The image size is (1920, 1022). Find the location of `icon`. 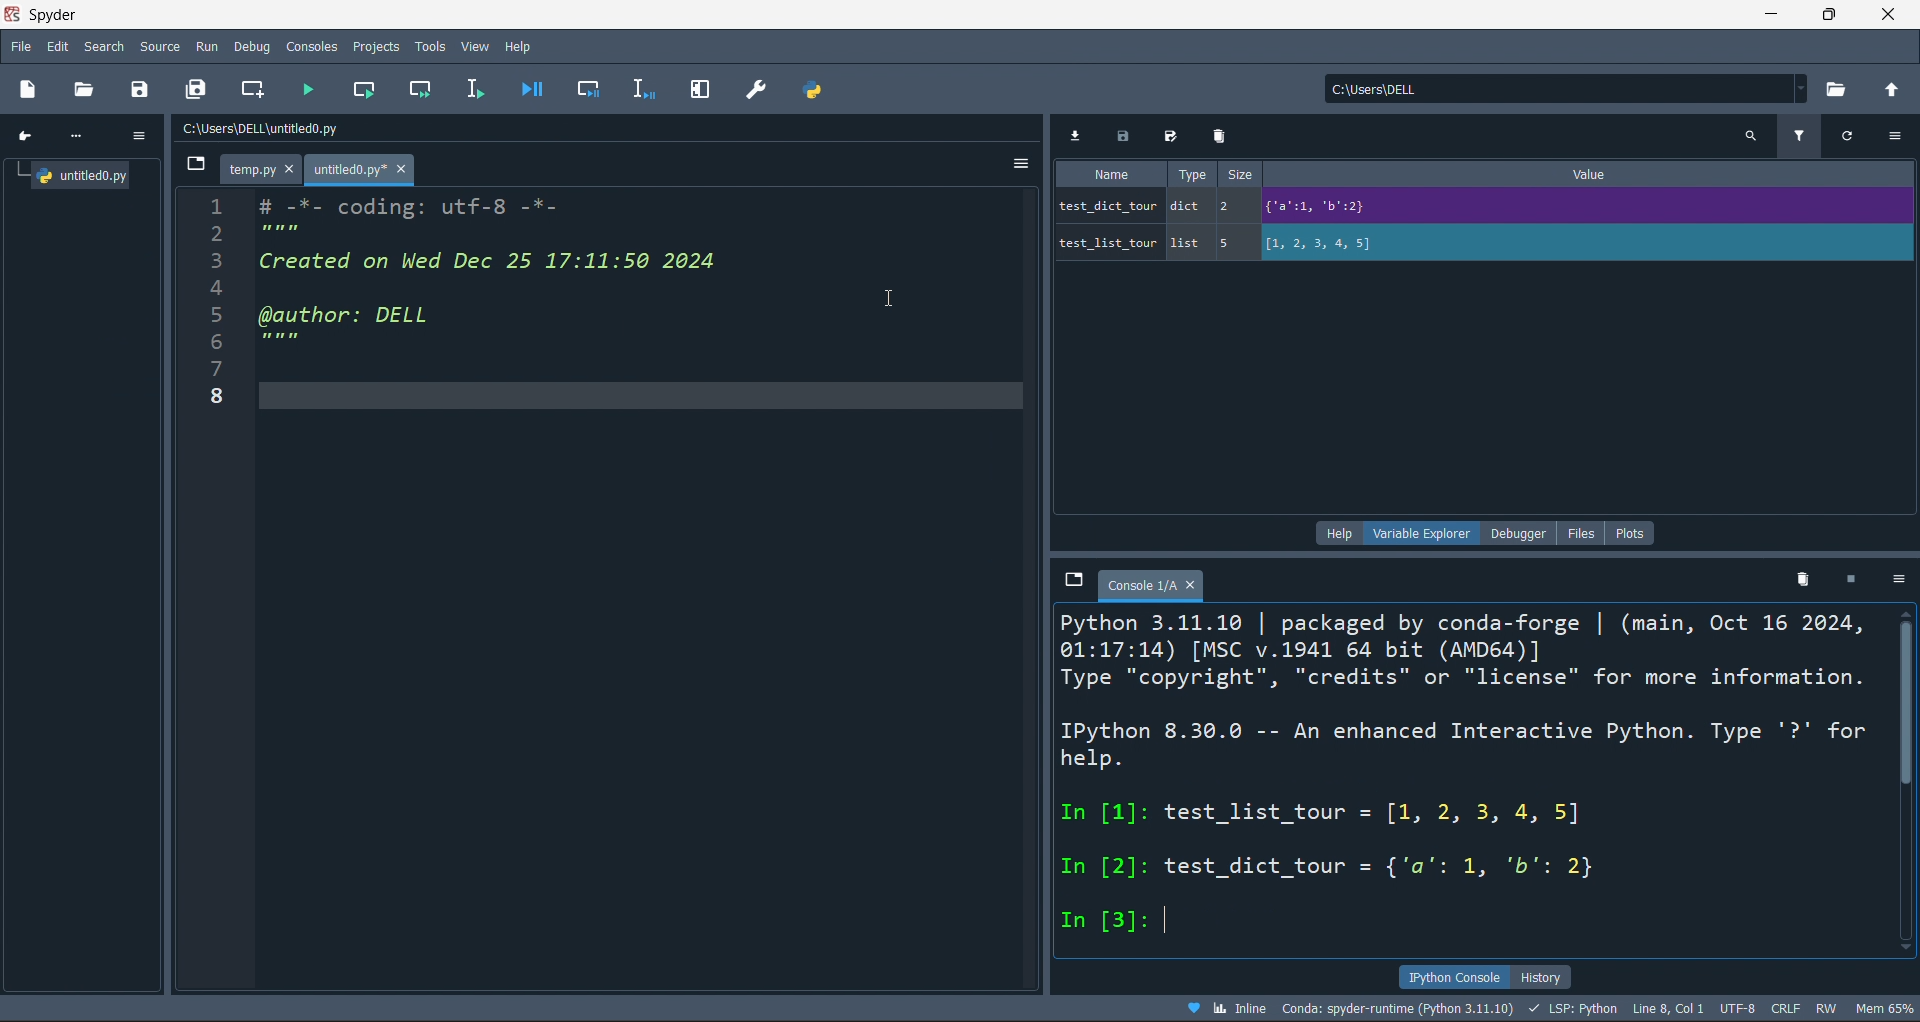

icon is located at coordinates (25, 135).